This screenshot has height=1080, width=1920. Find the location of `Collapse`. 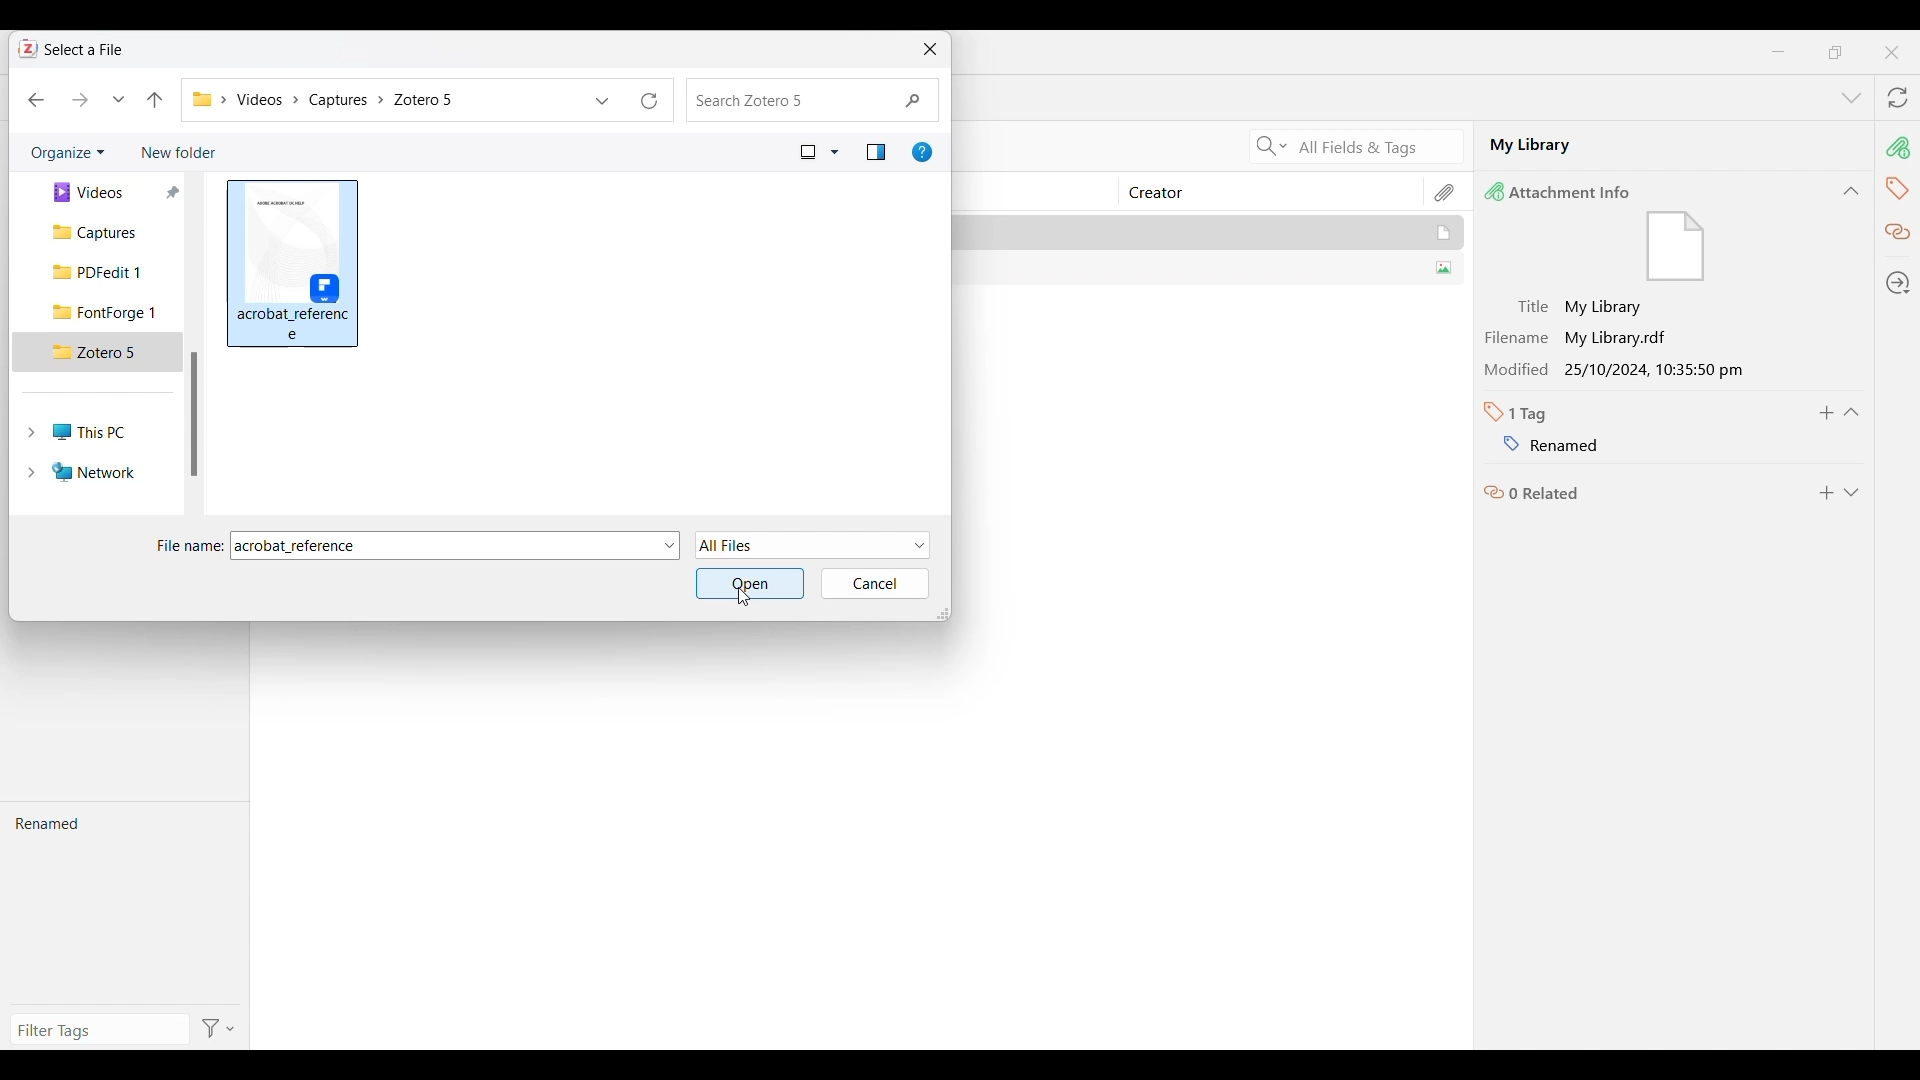

Collapse is located at coordinates (1851, 191).